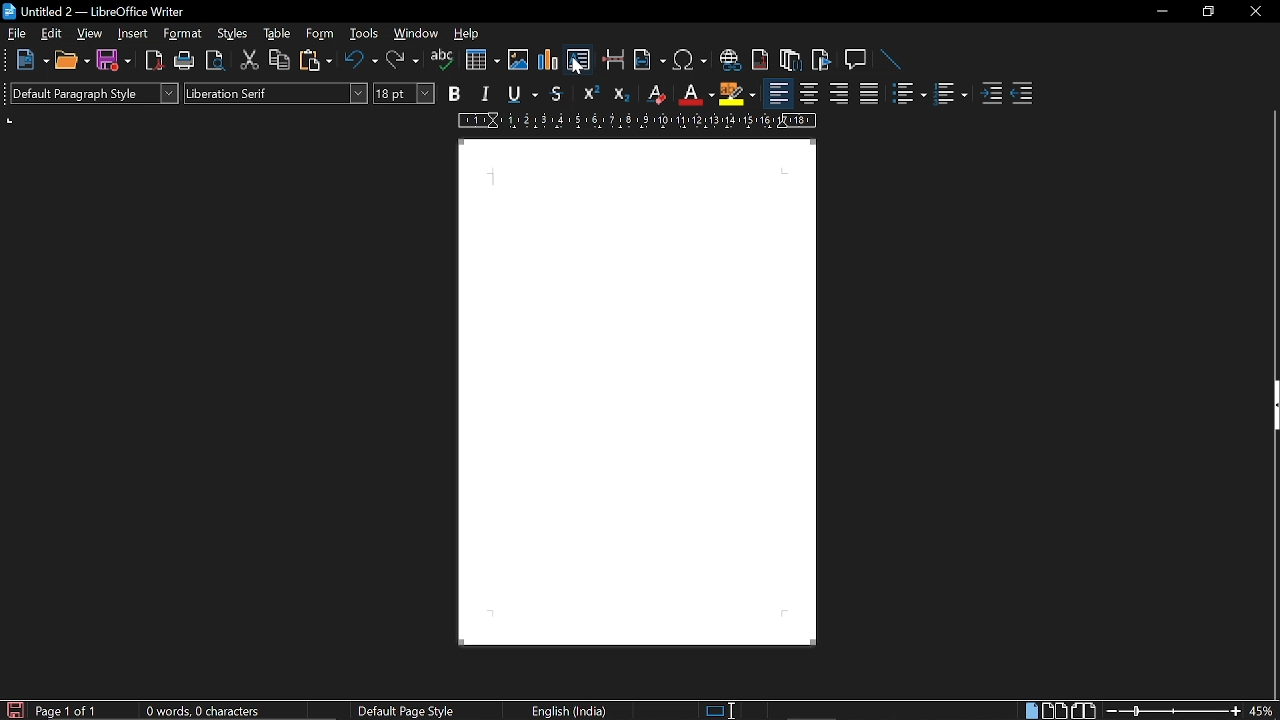 The width and height of the screenshot is (1280, 720). I want to click on redo, so click(402, 62).